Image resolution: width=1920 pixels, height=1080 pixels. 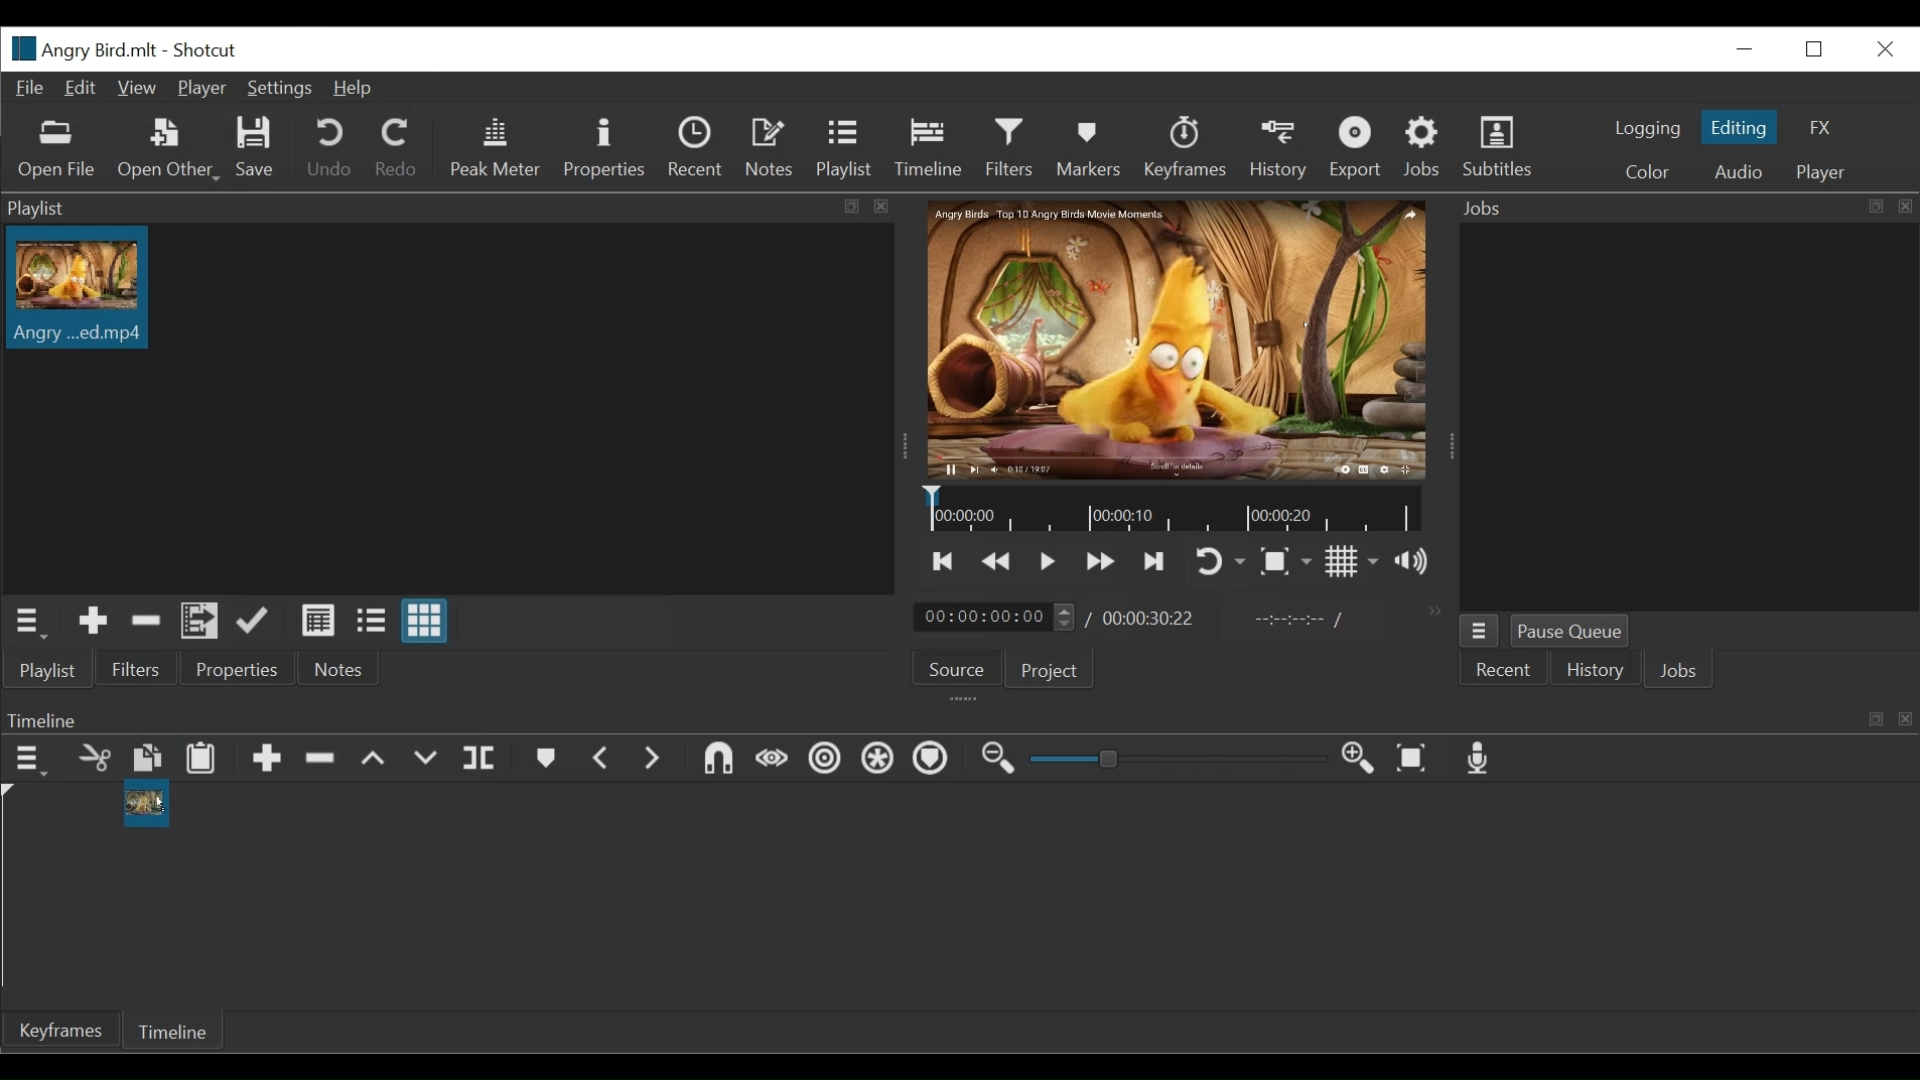 What do you see at coordinates (824, 761) in the screenshot?
I see `Rippe` at bounding box center [824, 761].